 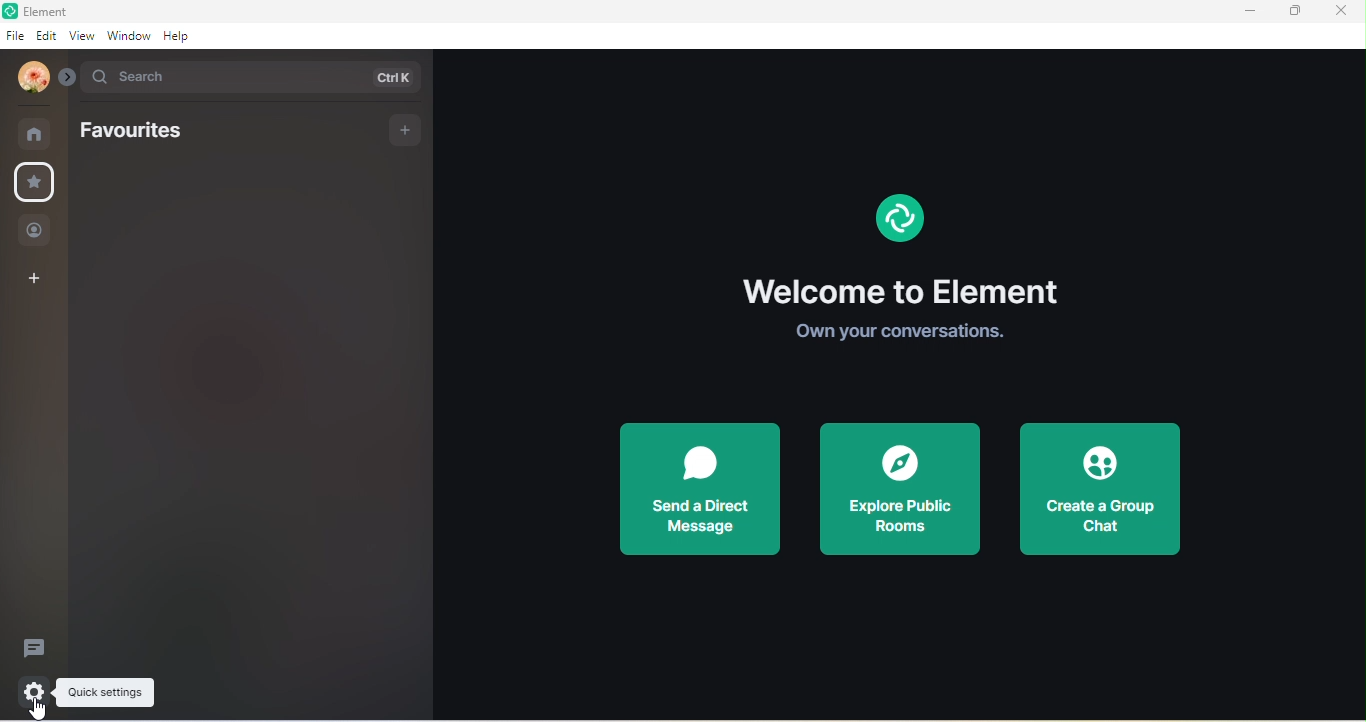 I want to click on Welcome to Element Own your conversations., so click(x=899, y=314).